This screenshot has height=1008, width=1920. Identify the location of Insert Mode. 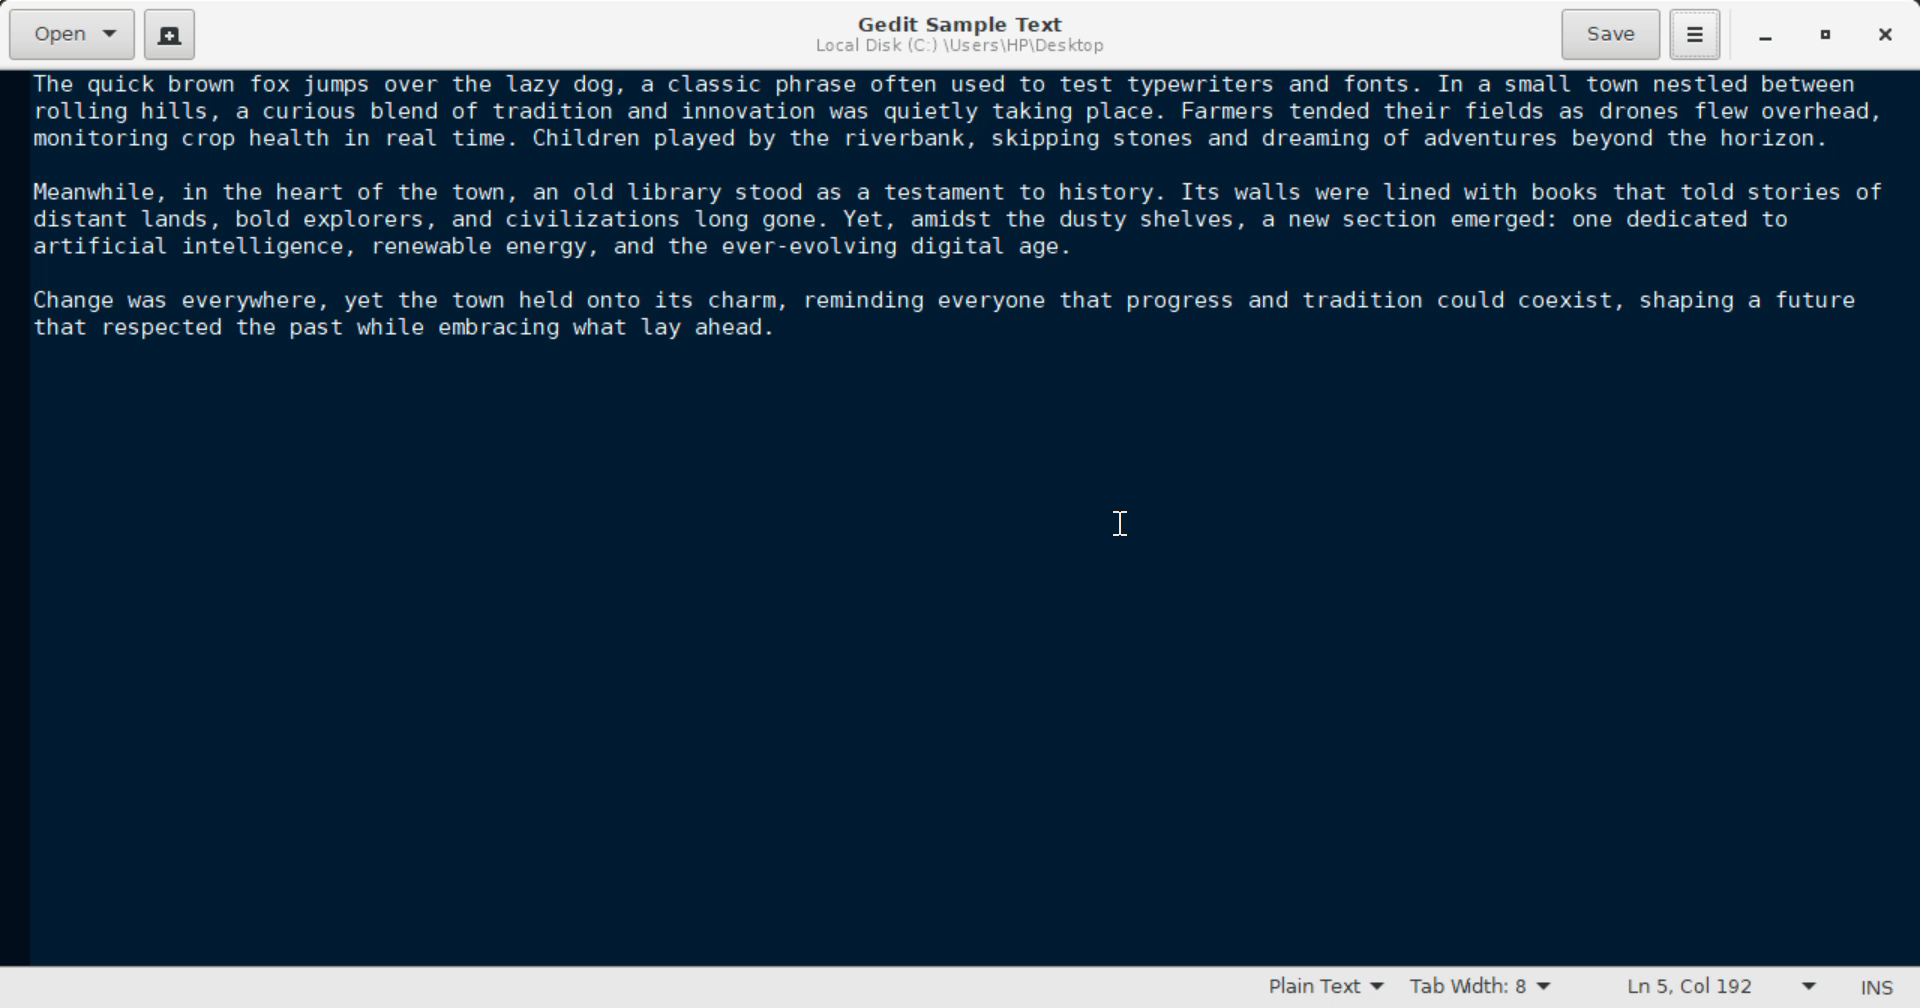
(1873, 988).